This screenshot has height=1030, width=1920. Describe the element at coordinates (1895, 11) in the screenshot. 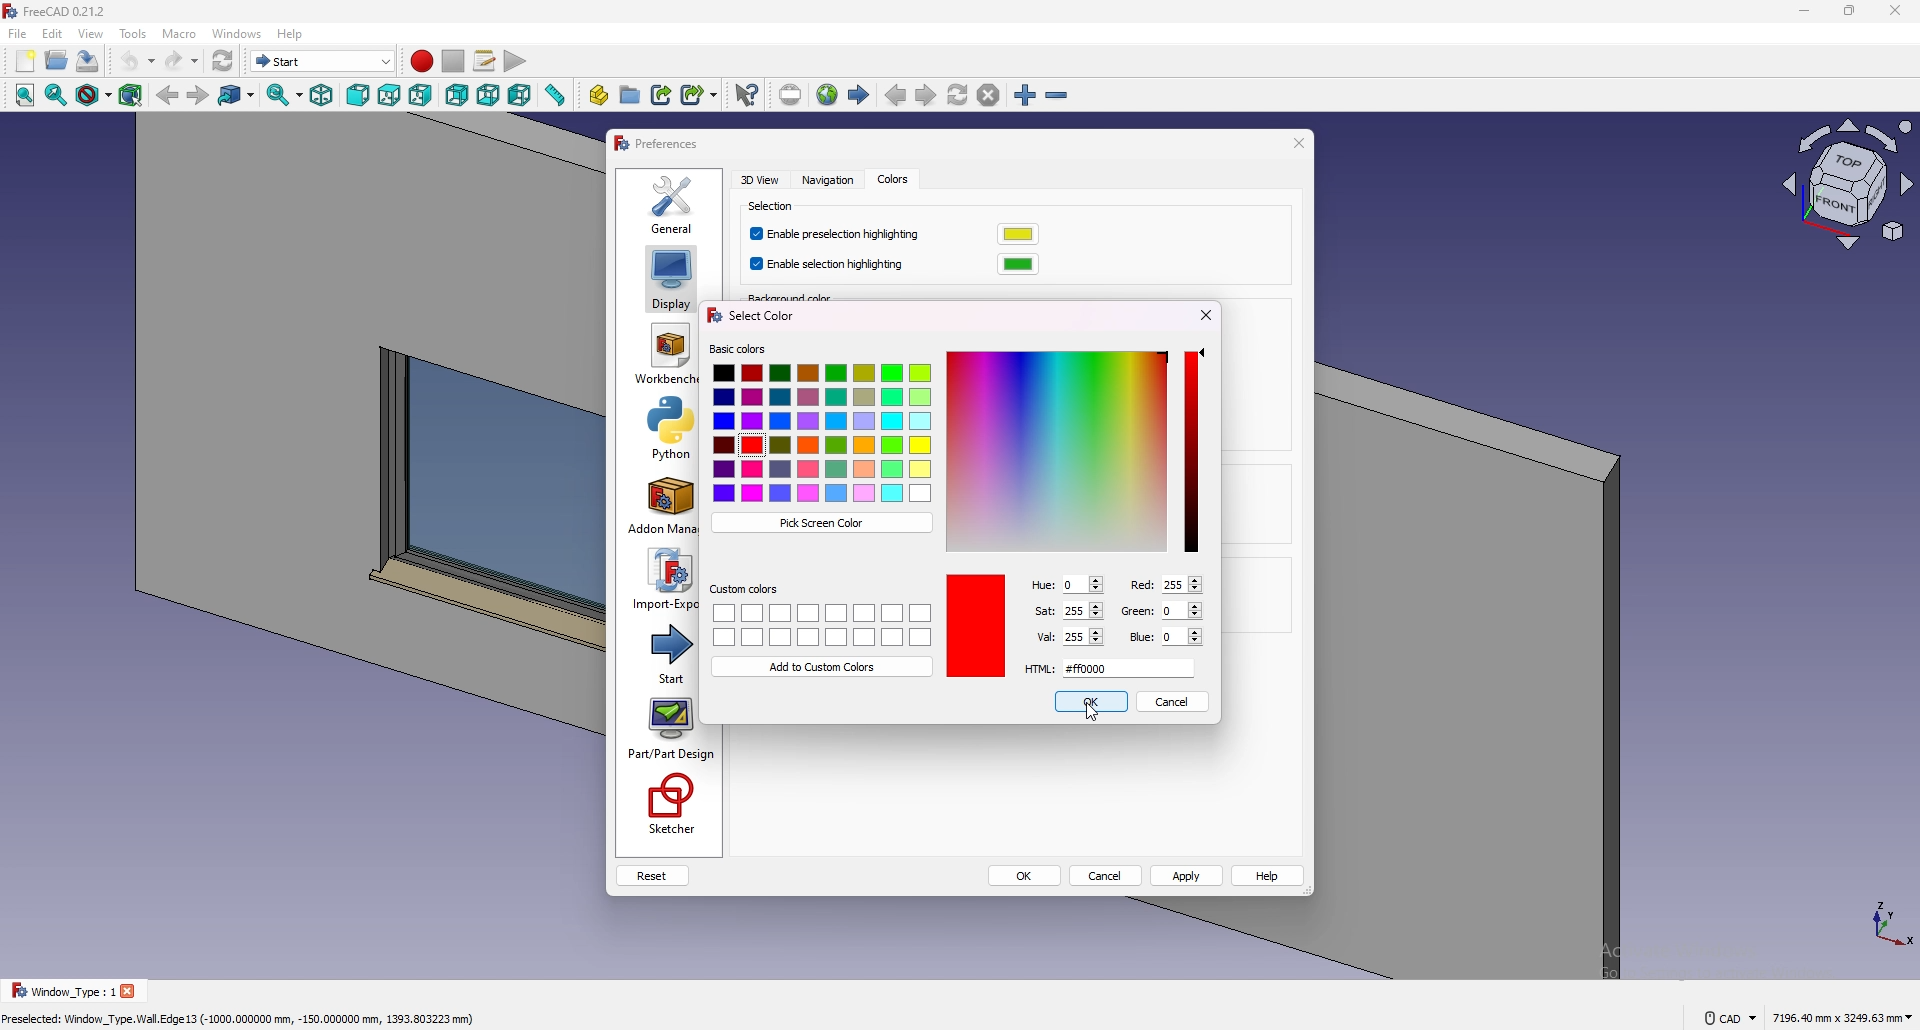

I see `close` at that location.